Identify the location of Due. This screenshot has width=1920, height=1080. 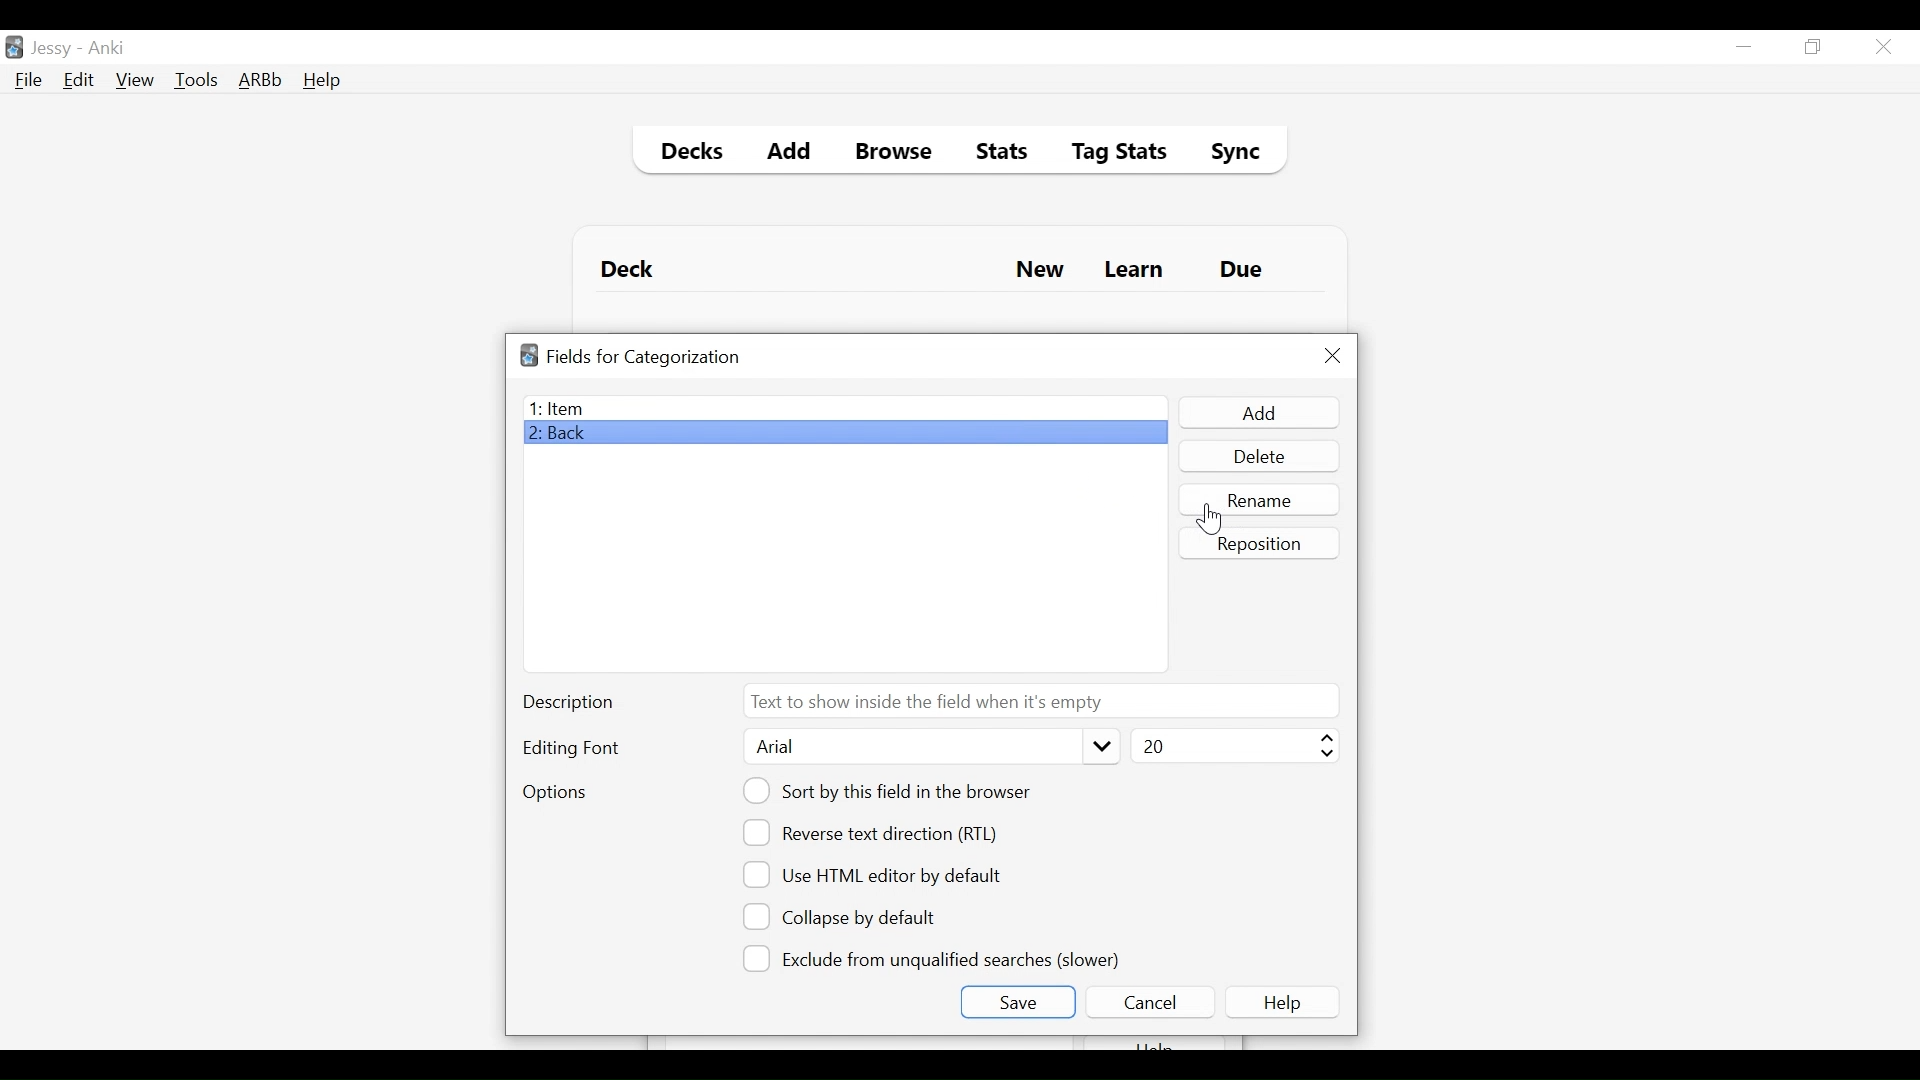
(1243, 270).